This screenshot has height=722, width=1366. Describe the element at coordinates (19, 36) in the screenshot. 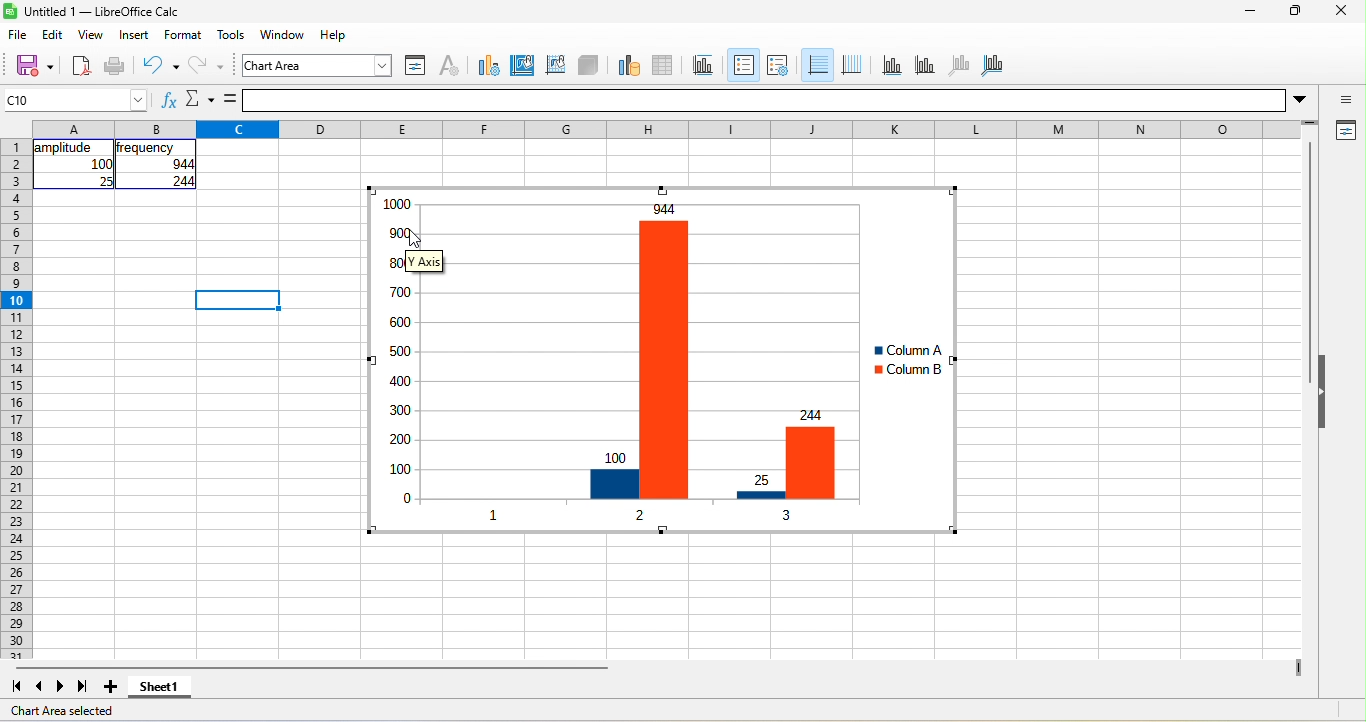

I see `file` at that location.